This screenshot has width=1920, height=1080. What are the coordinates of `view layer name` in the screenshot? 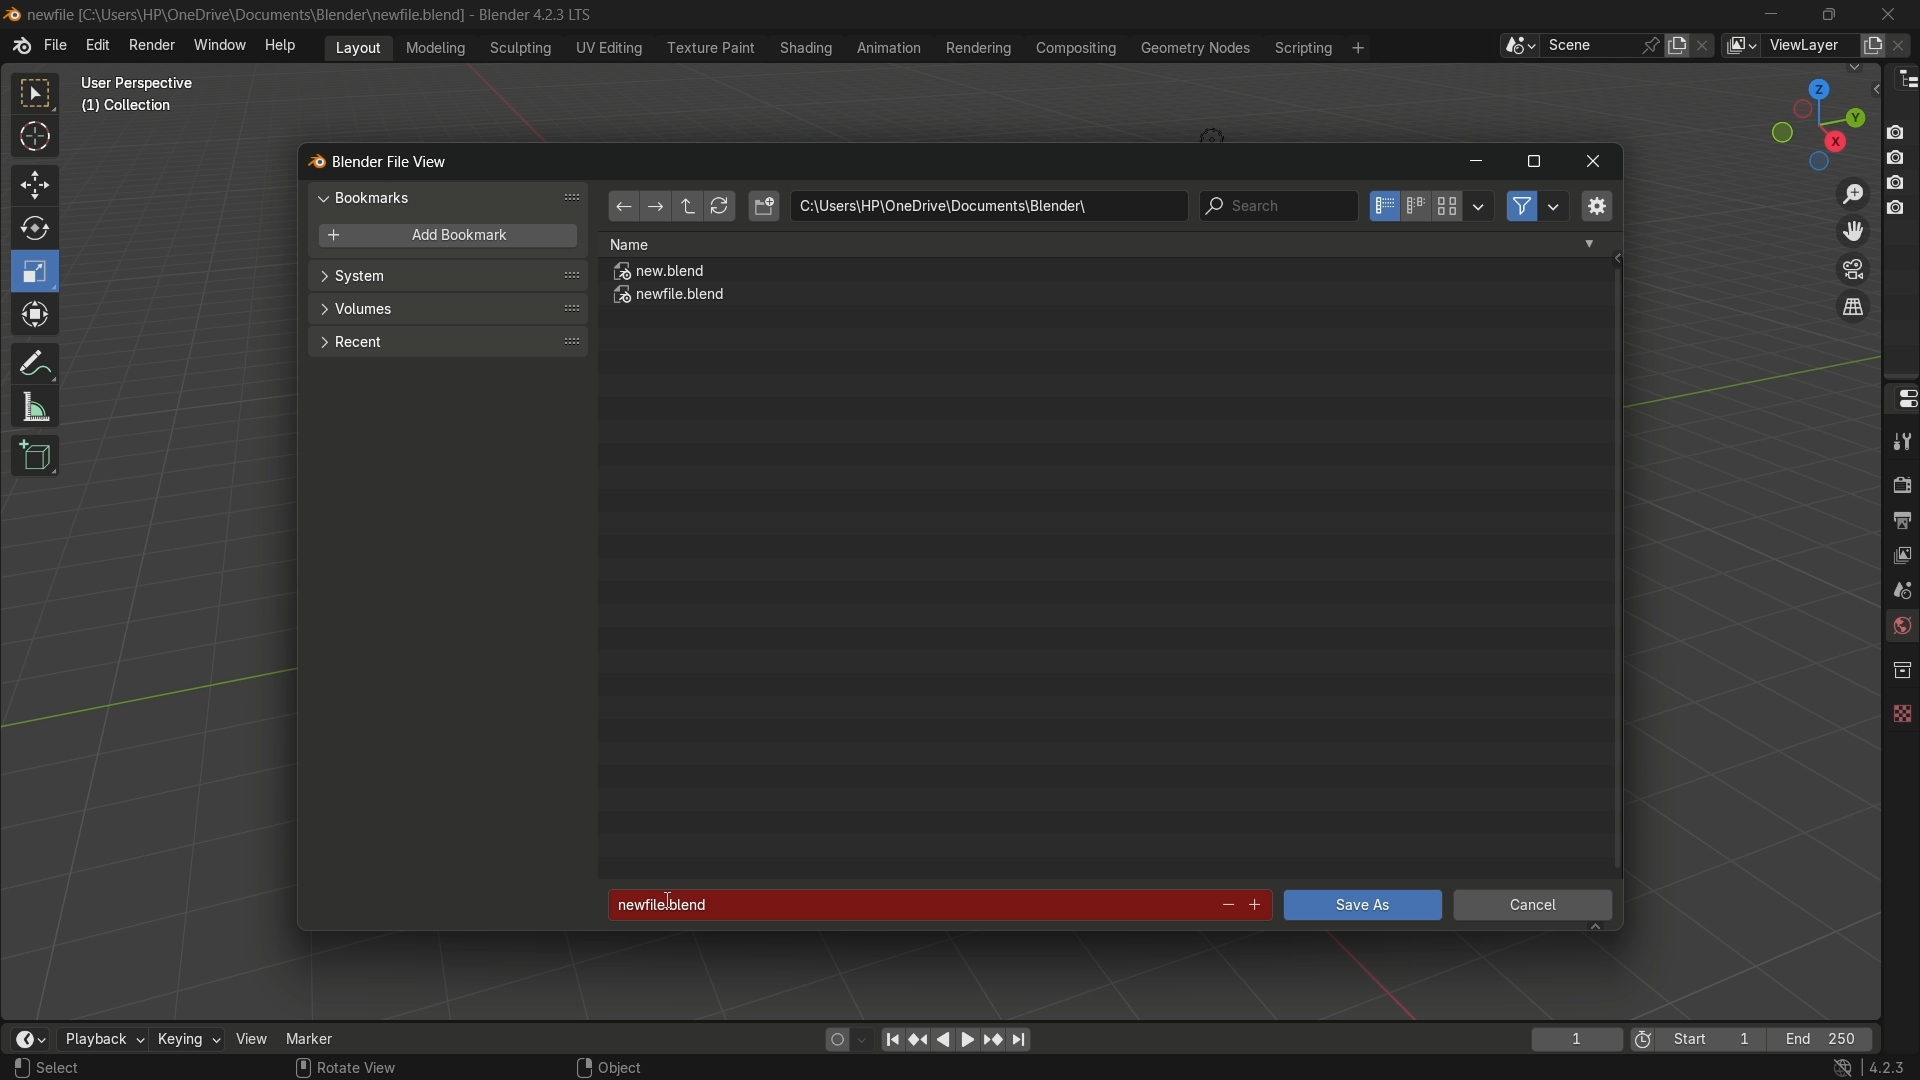 It's located at (1808, 46).